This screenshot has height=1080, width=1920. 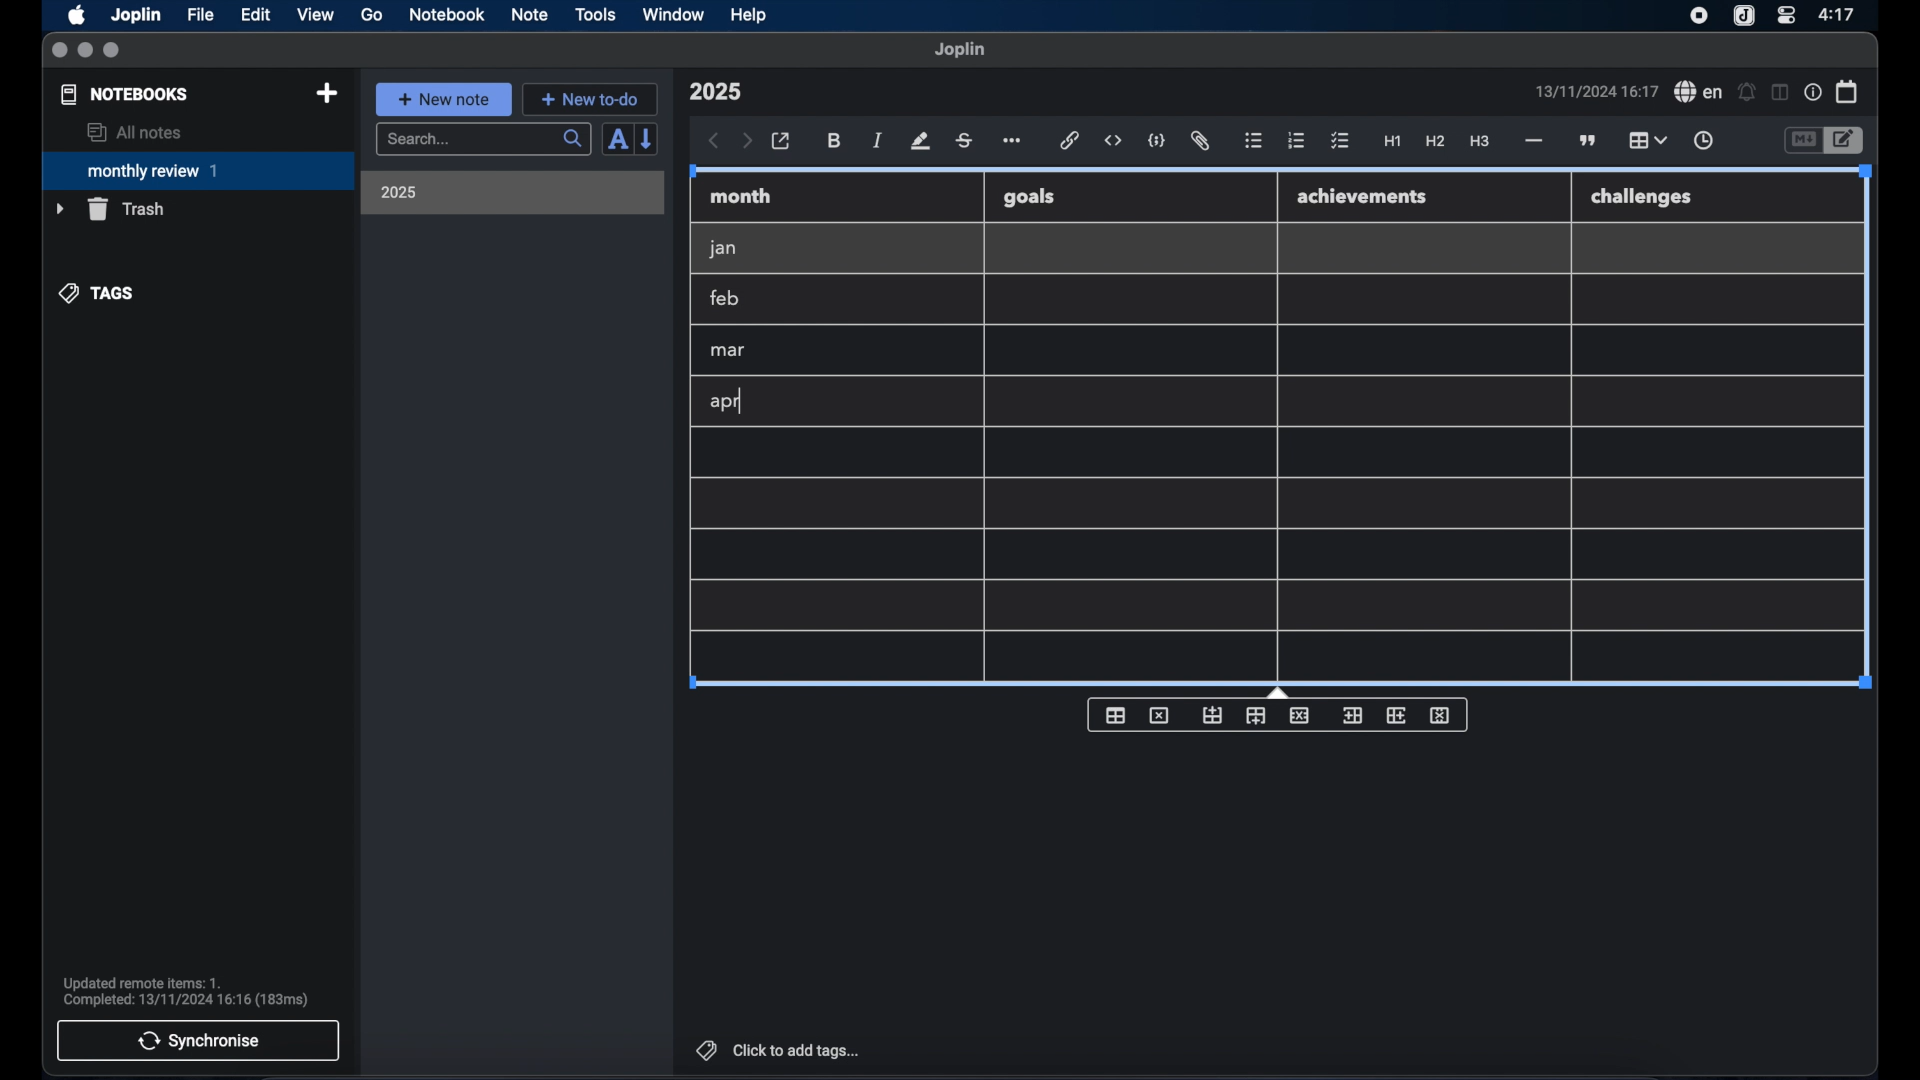 What do you see at coordinates (1479, 142) in the screenshot?
I see `heading 3` at bounding box center [1479, 142].